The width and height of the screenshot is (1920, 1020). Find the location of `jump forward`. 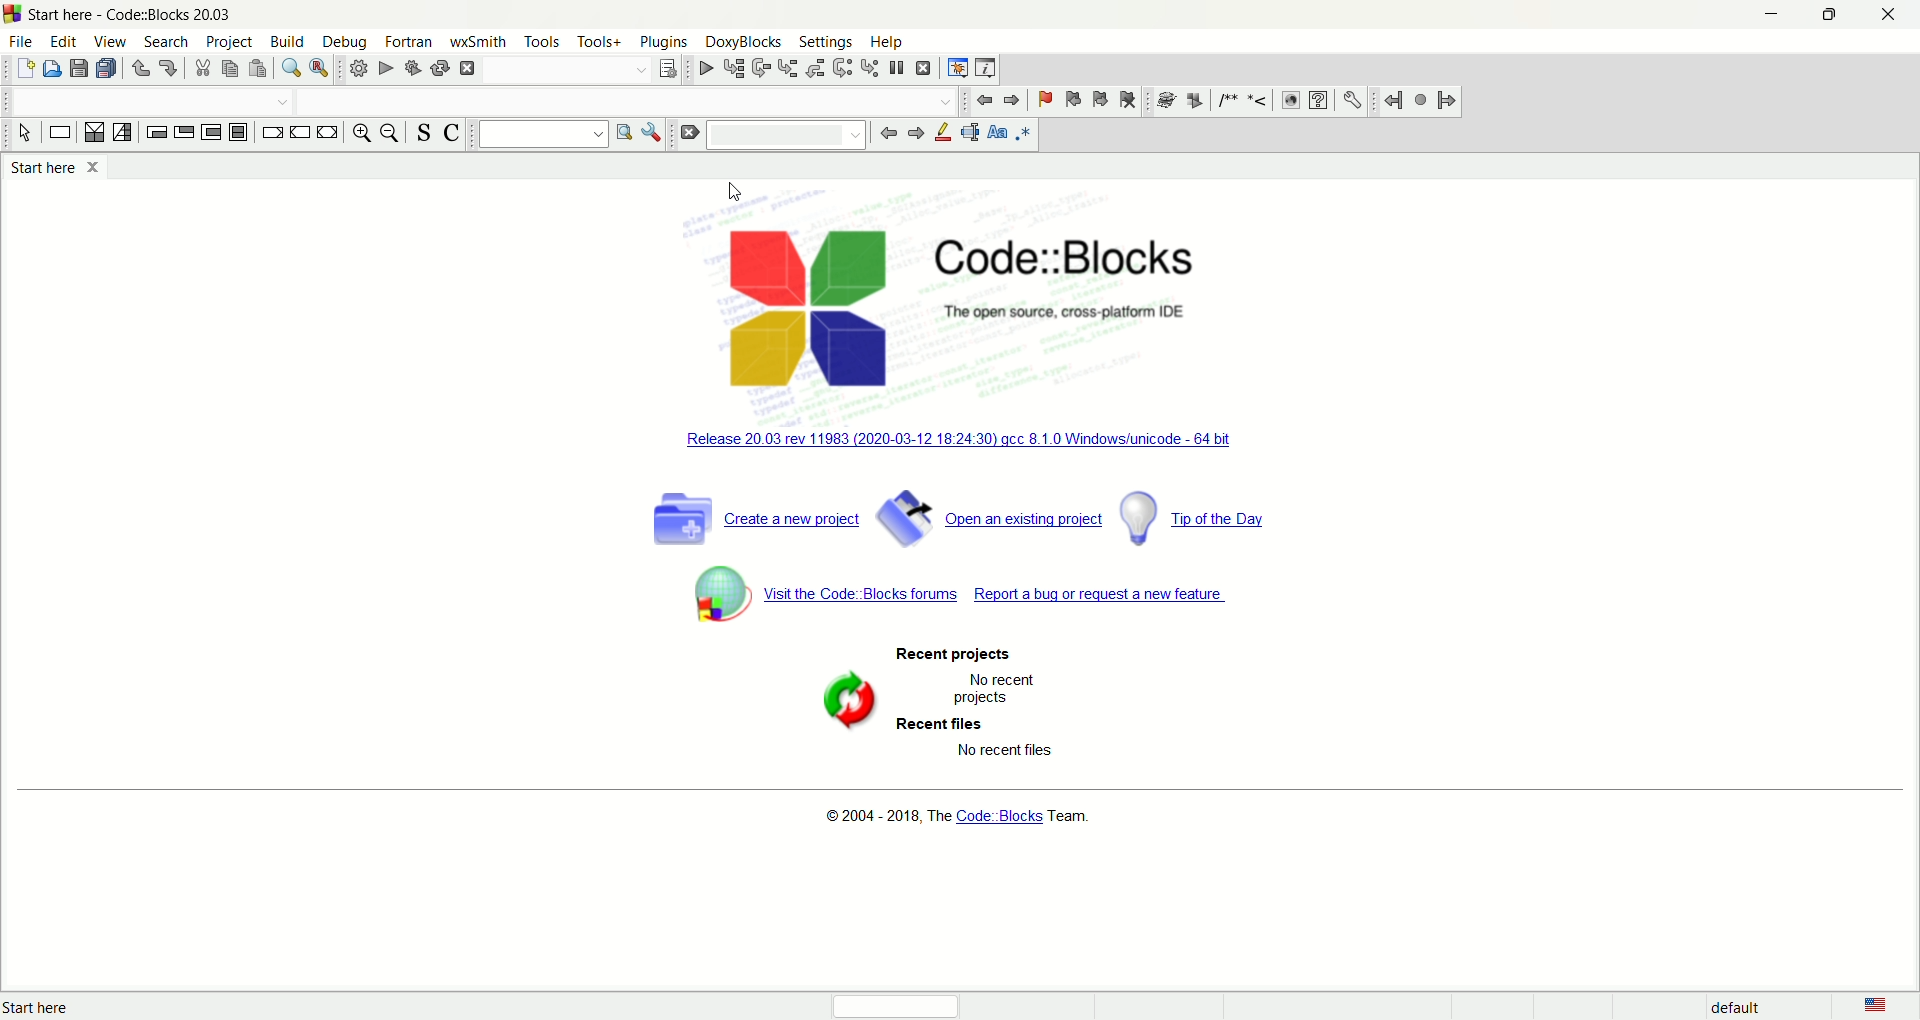

jump forward is located at coordinates (1010, 99).